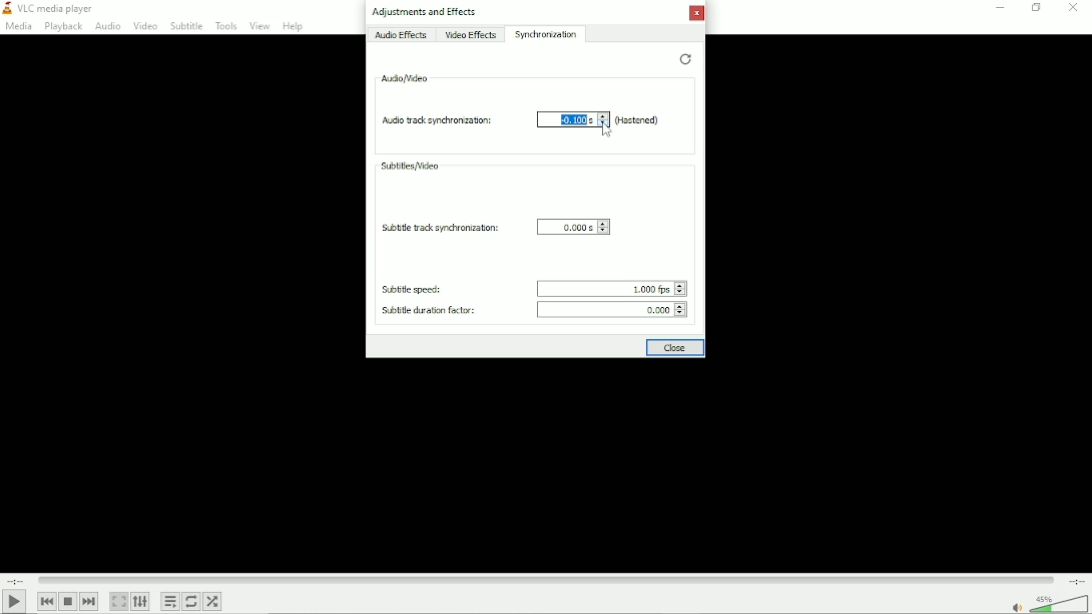  What do you see at coordinates (1036, 10) in the screenshot?
I see `Restore down` at bounding box center [1036, 10].